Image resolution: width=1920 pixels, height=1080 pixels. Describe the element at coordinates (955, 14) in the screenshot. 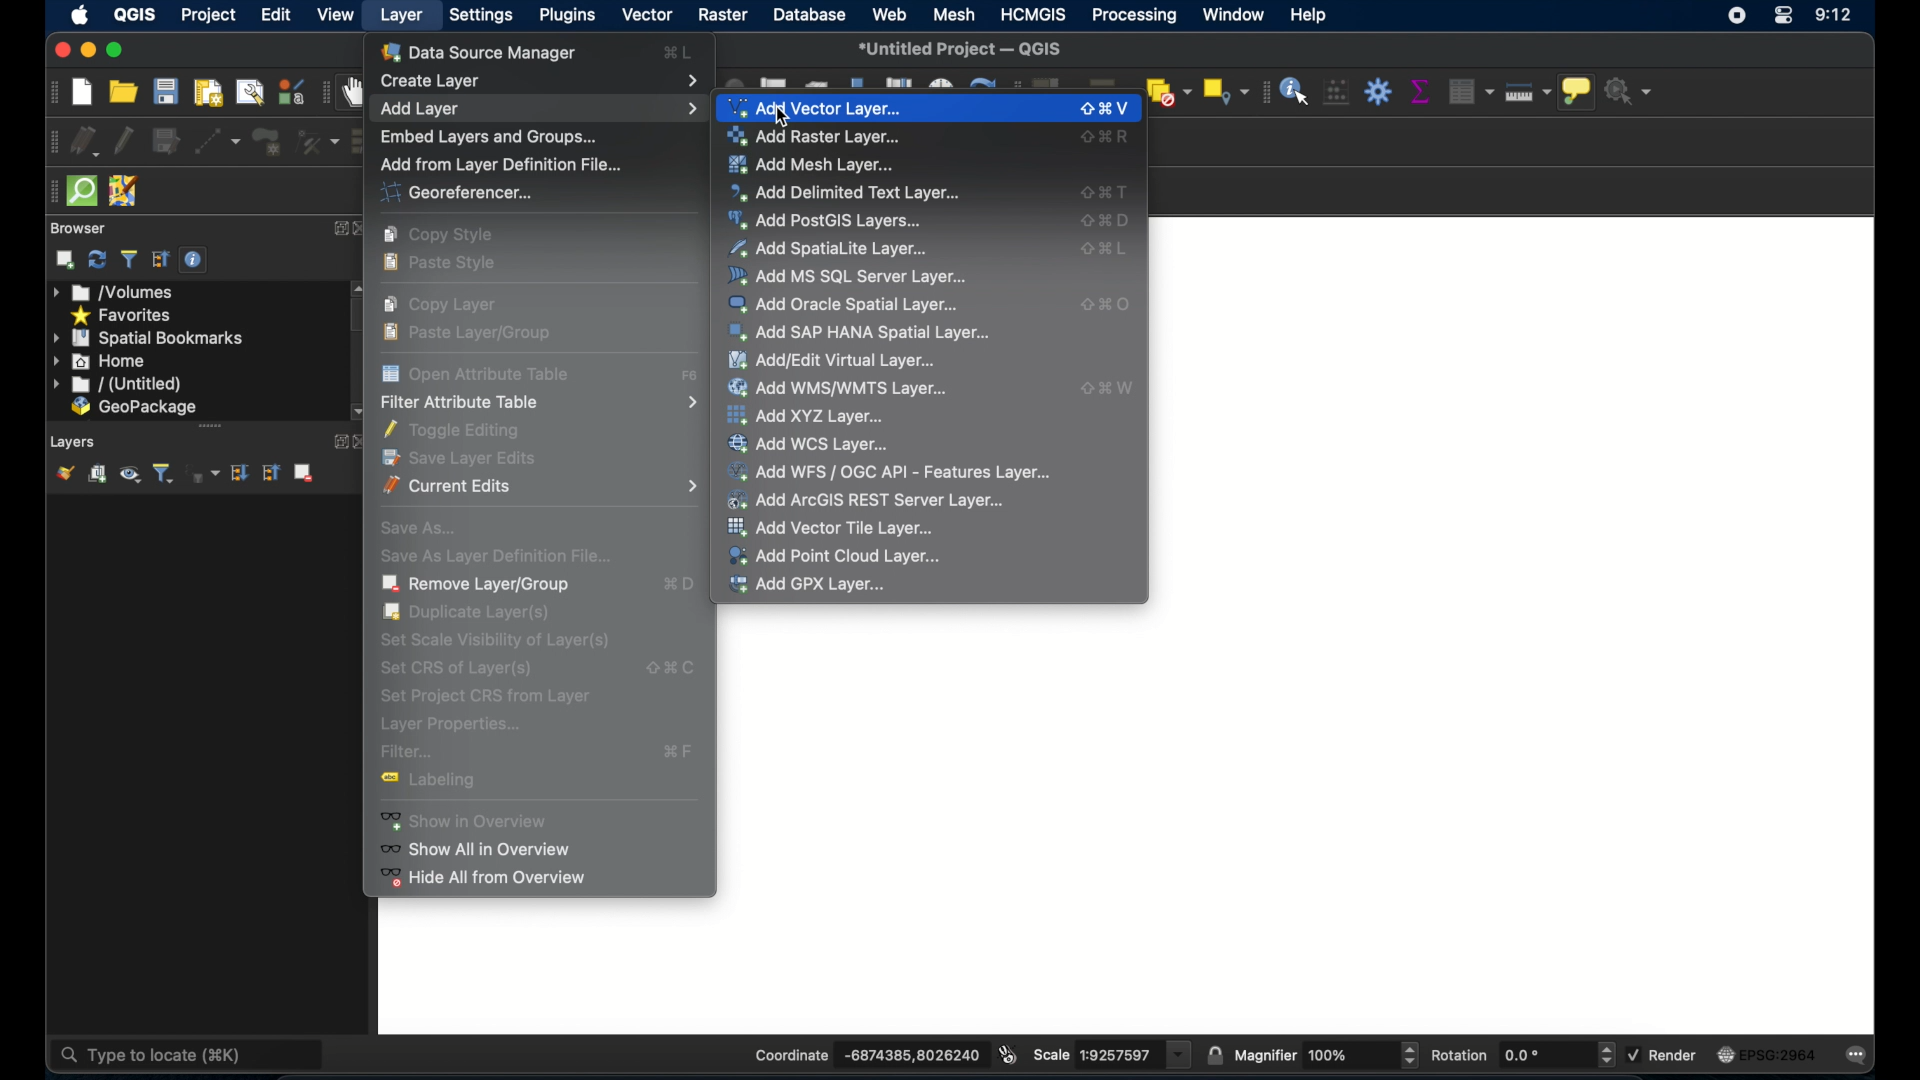

I see `mesh` at that location.